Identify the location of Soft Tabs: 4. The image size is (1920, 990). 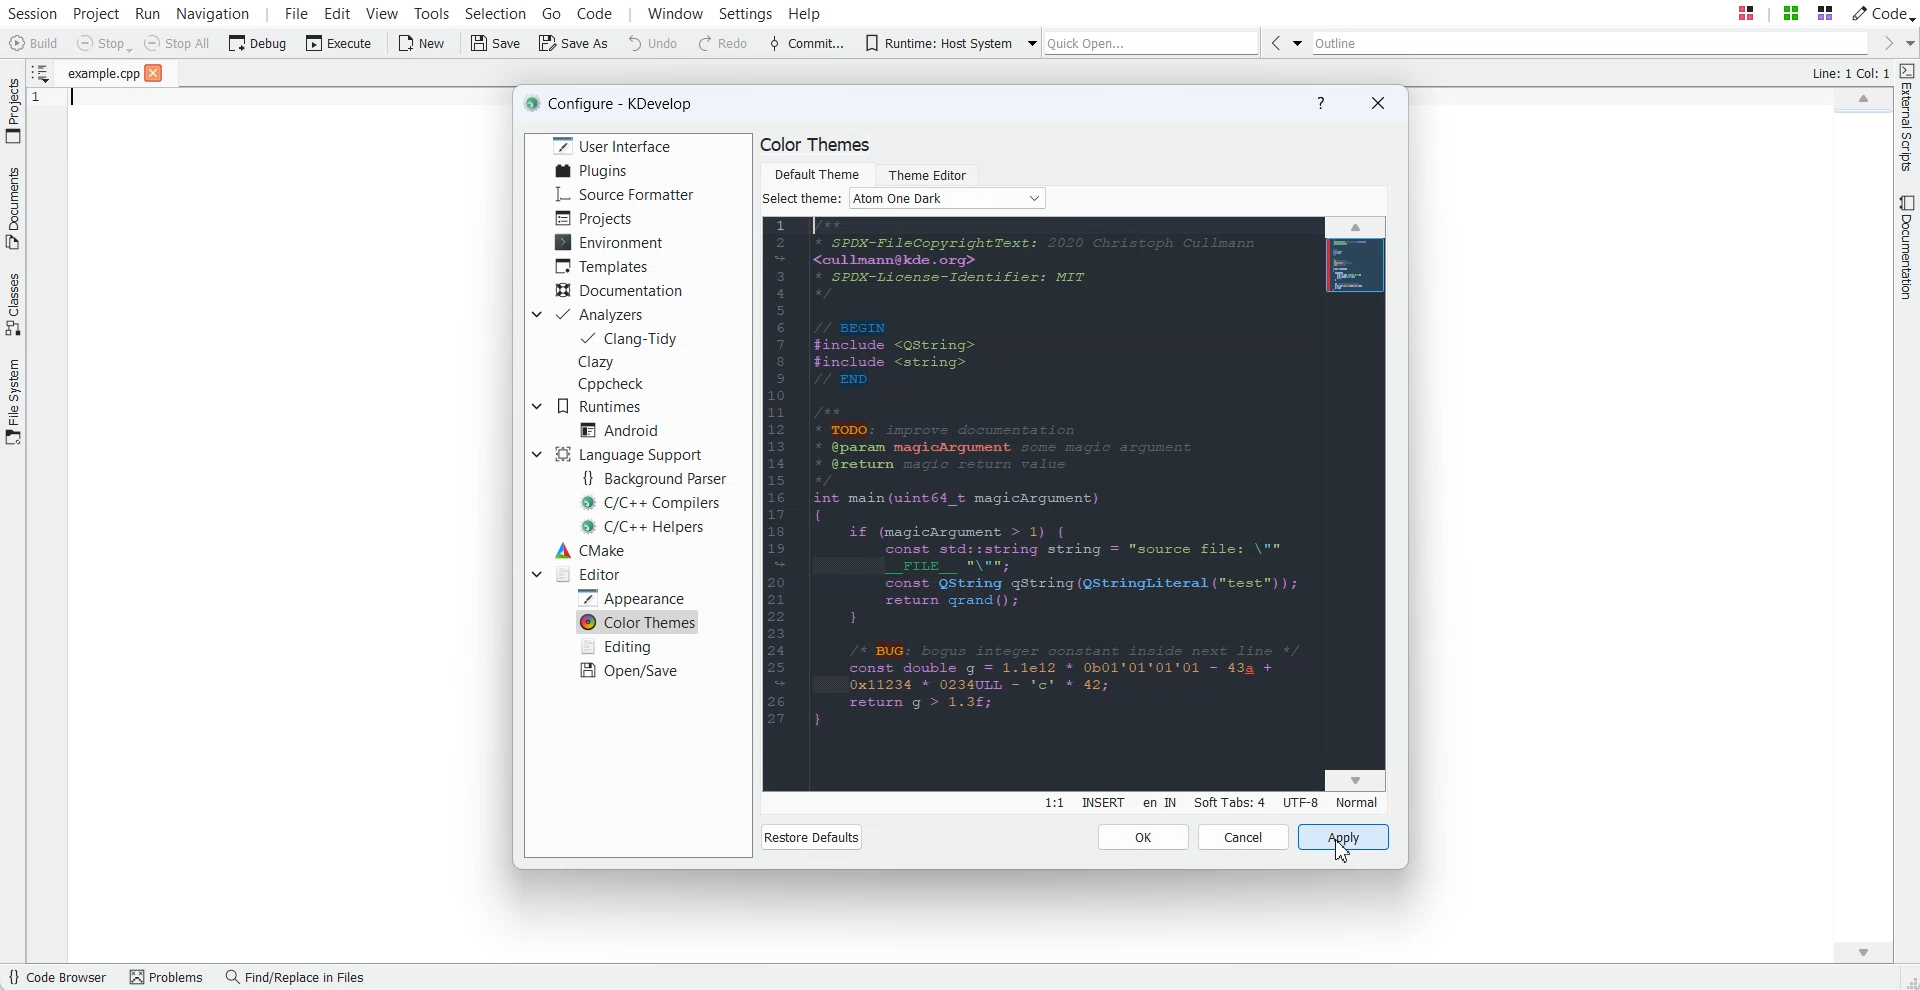
(1229, 802).